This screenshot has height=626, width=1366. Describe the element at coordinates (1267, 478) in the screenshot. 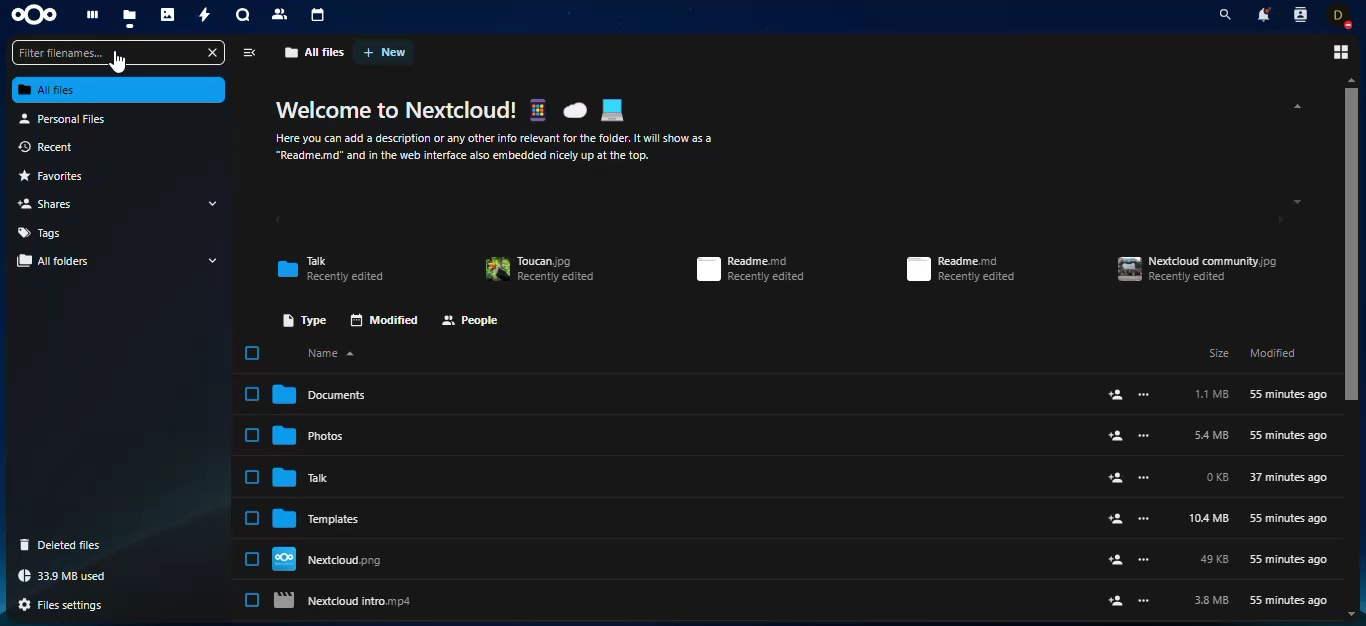

I see `0 KB 37 minutes ago` at that location.